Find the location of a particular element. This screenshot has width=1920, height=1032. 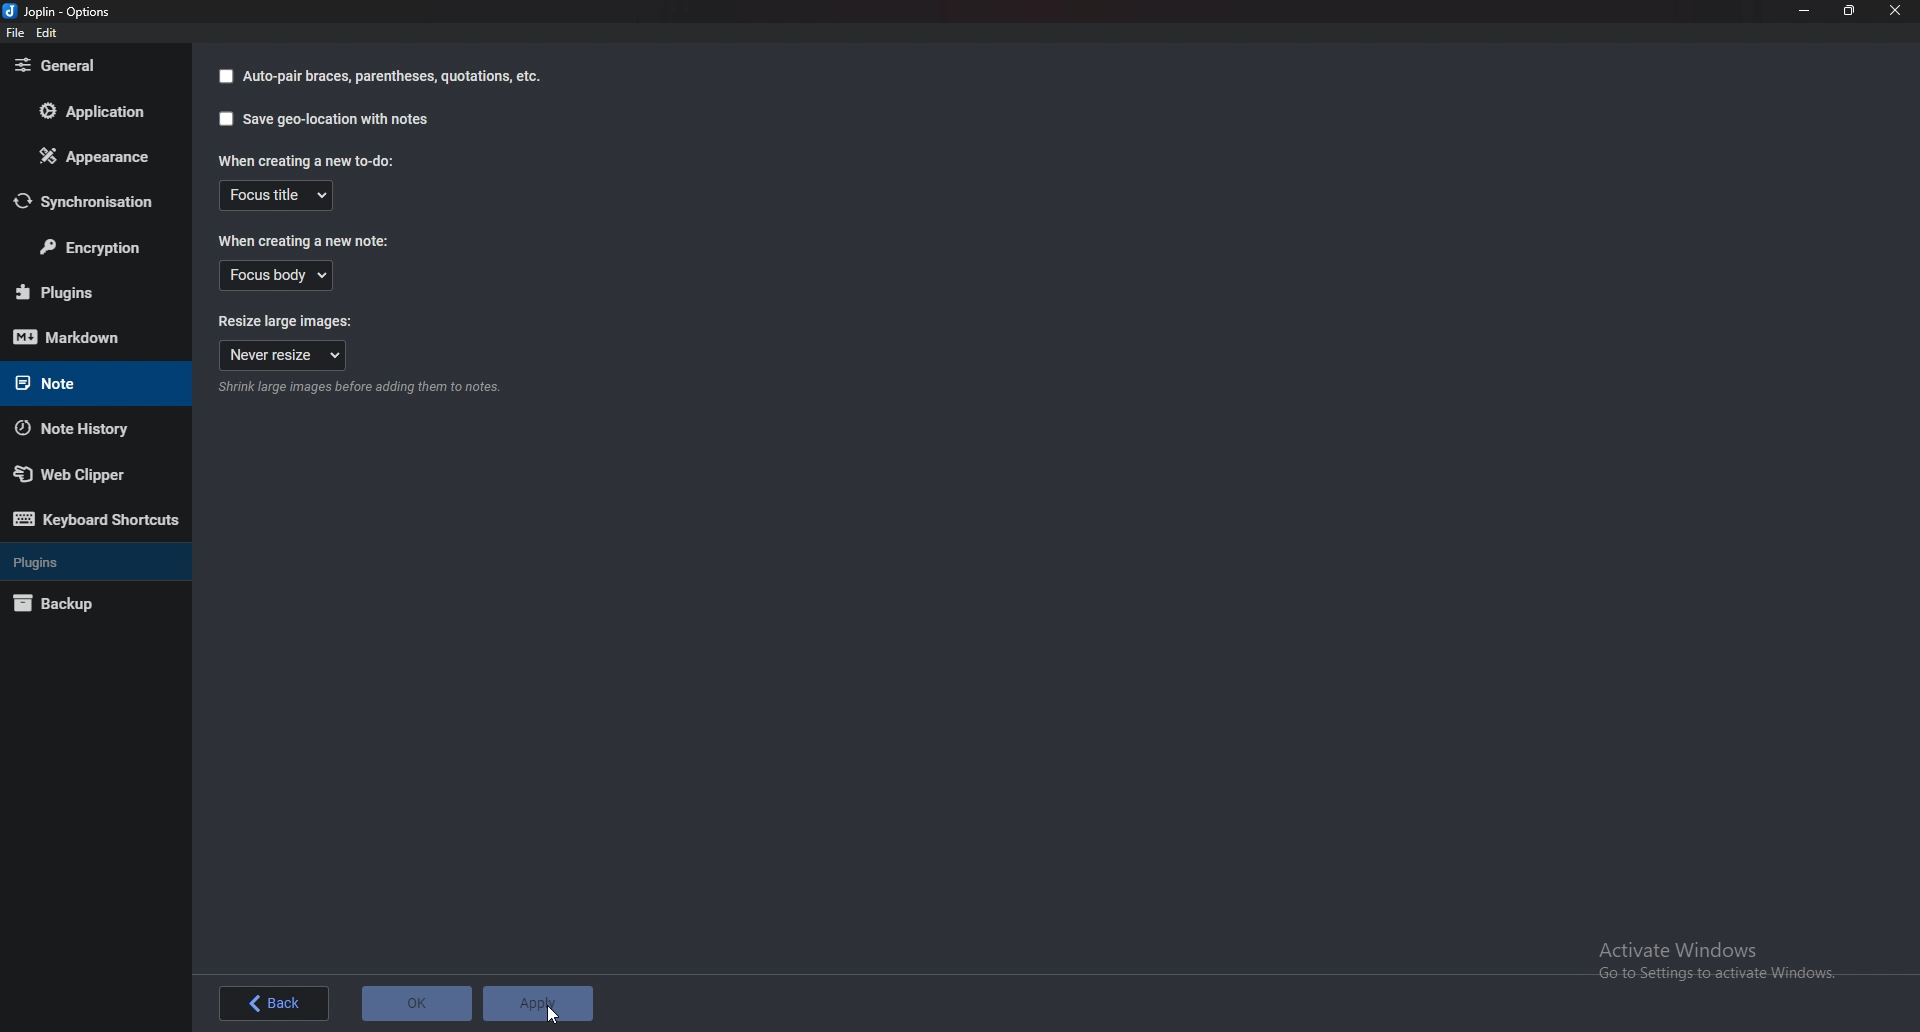

joplin is located at coordinates (60, 13).